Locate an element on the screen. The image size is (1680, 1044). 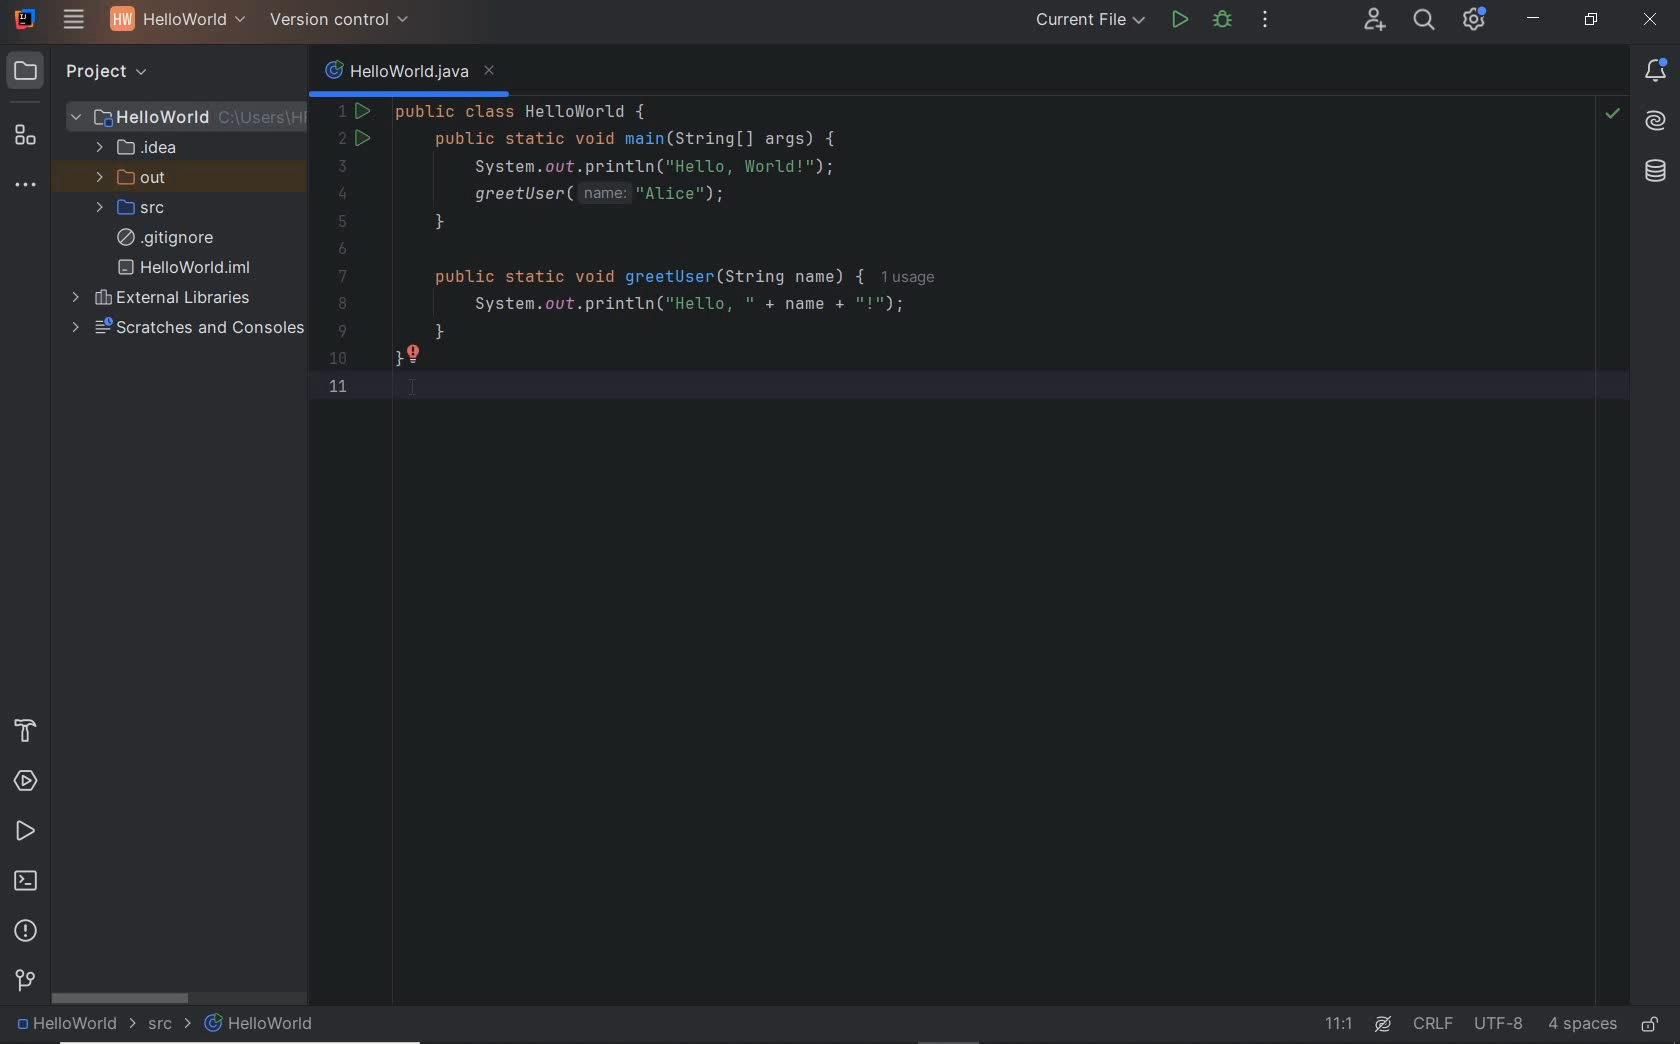
external libraries is located at coordinates (163, 299).